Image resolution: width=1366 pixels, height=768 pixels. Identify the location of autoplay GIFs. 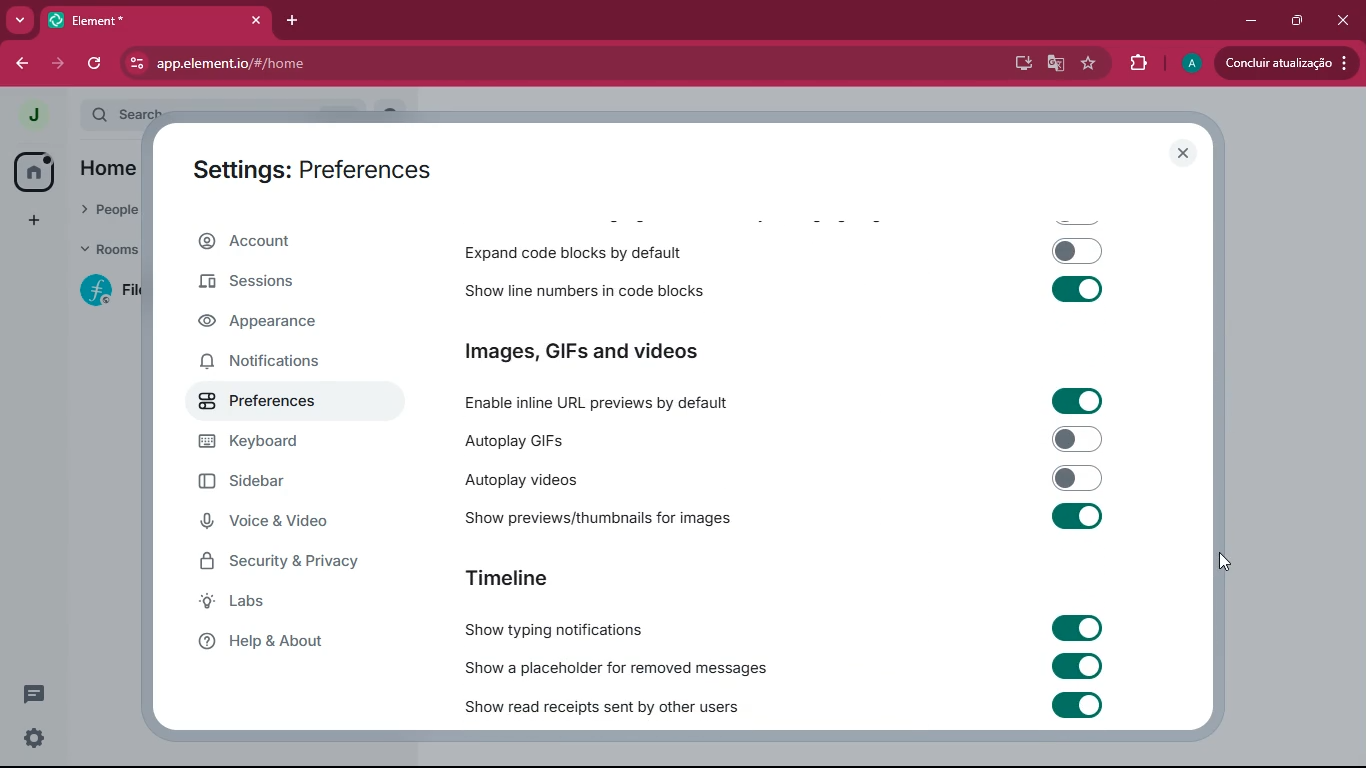
(622, 442).